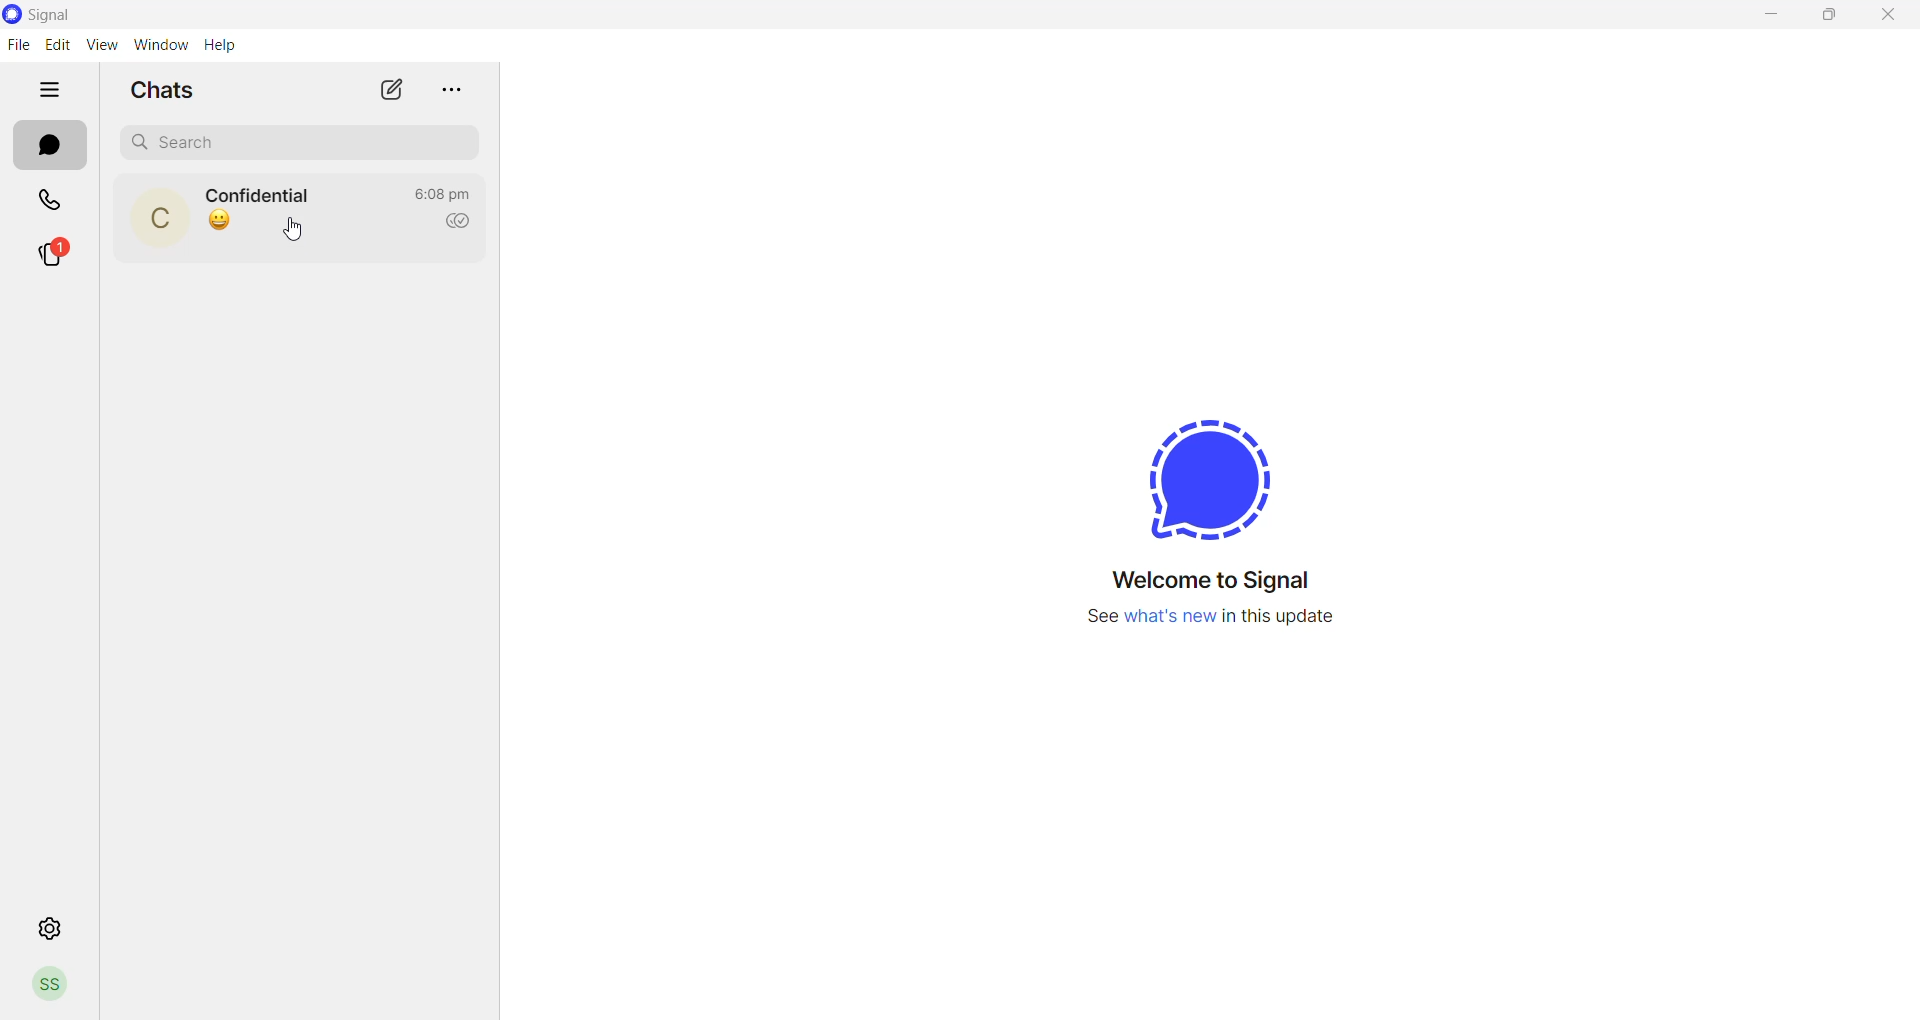 Image resolution: width=1920 pixels, height=1020 pixels. What do you see at coordinates (1197, 582) in the screenshot?
I see `welcome message` at bounding box center [1197, 582].